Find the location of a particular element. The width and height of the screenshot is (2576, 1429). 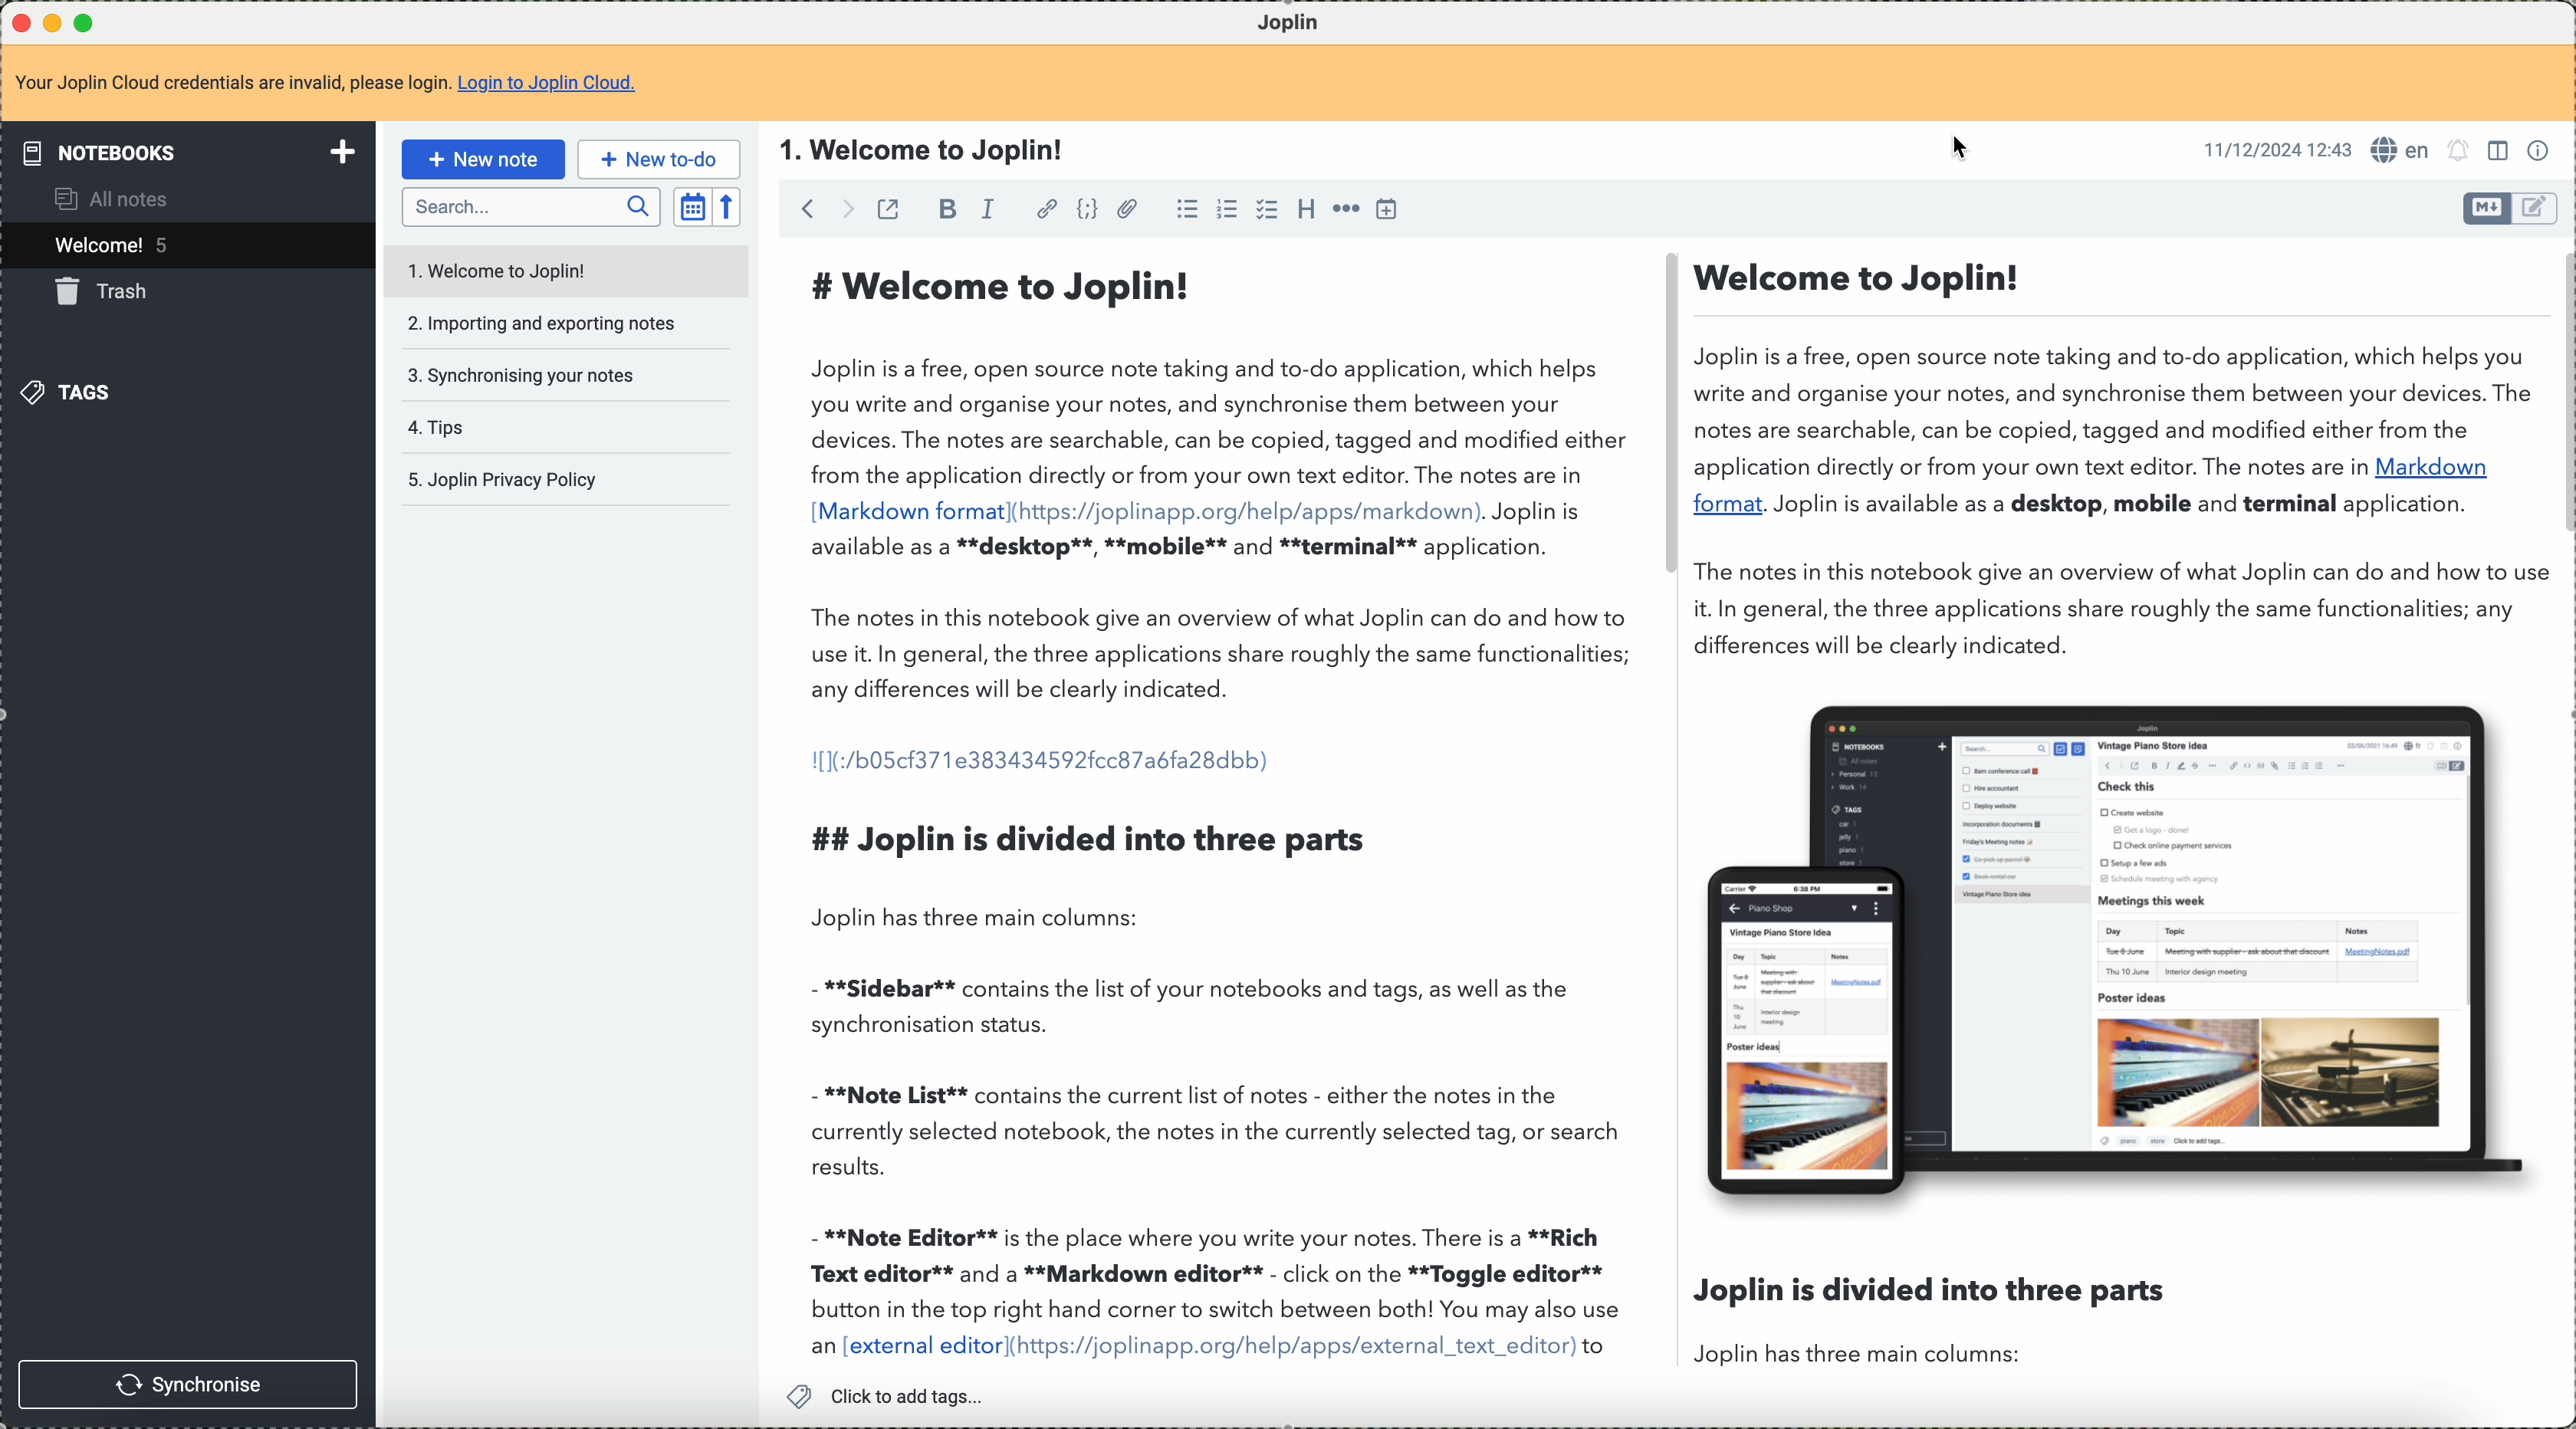

Joplin is divided into three parts Joplin has three main columns: is located at coordinates (1930, 1319).